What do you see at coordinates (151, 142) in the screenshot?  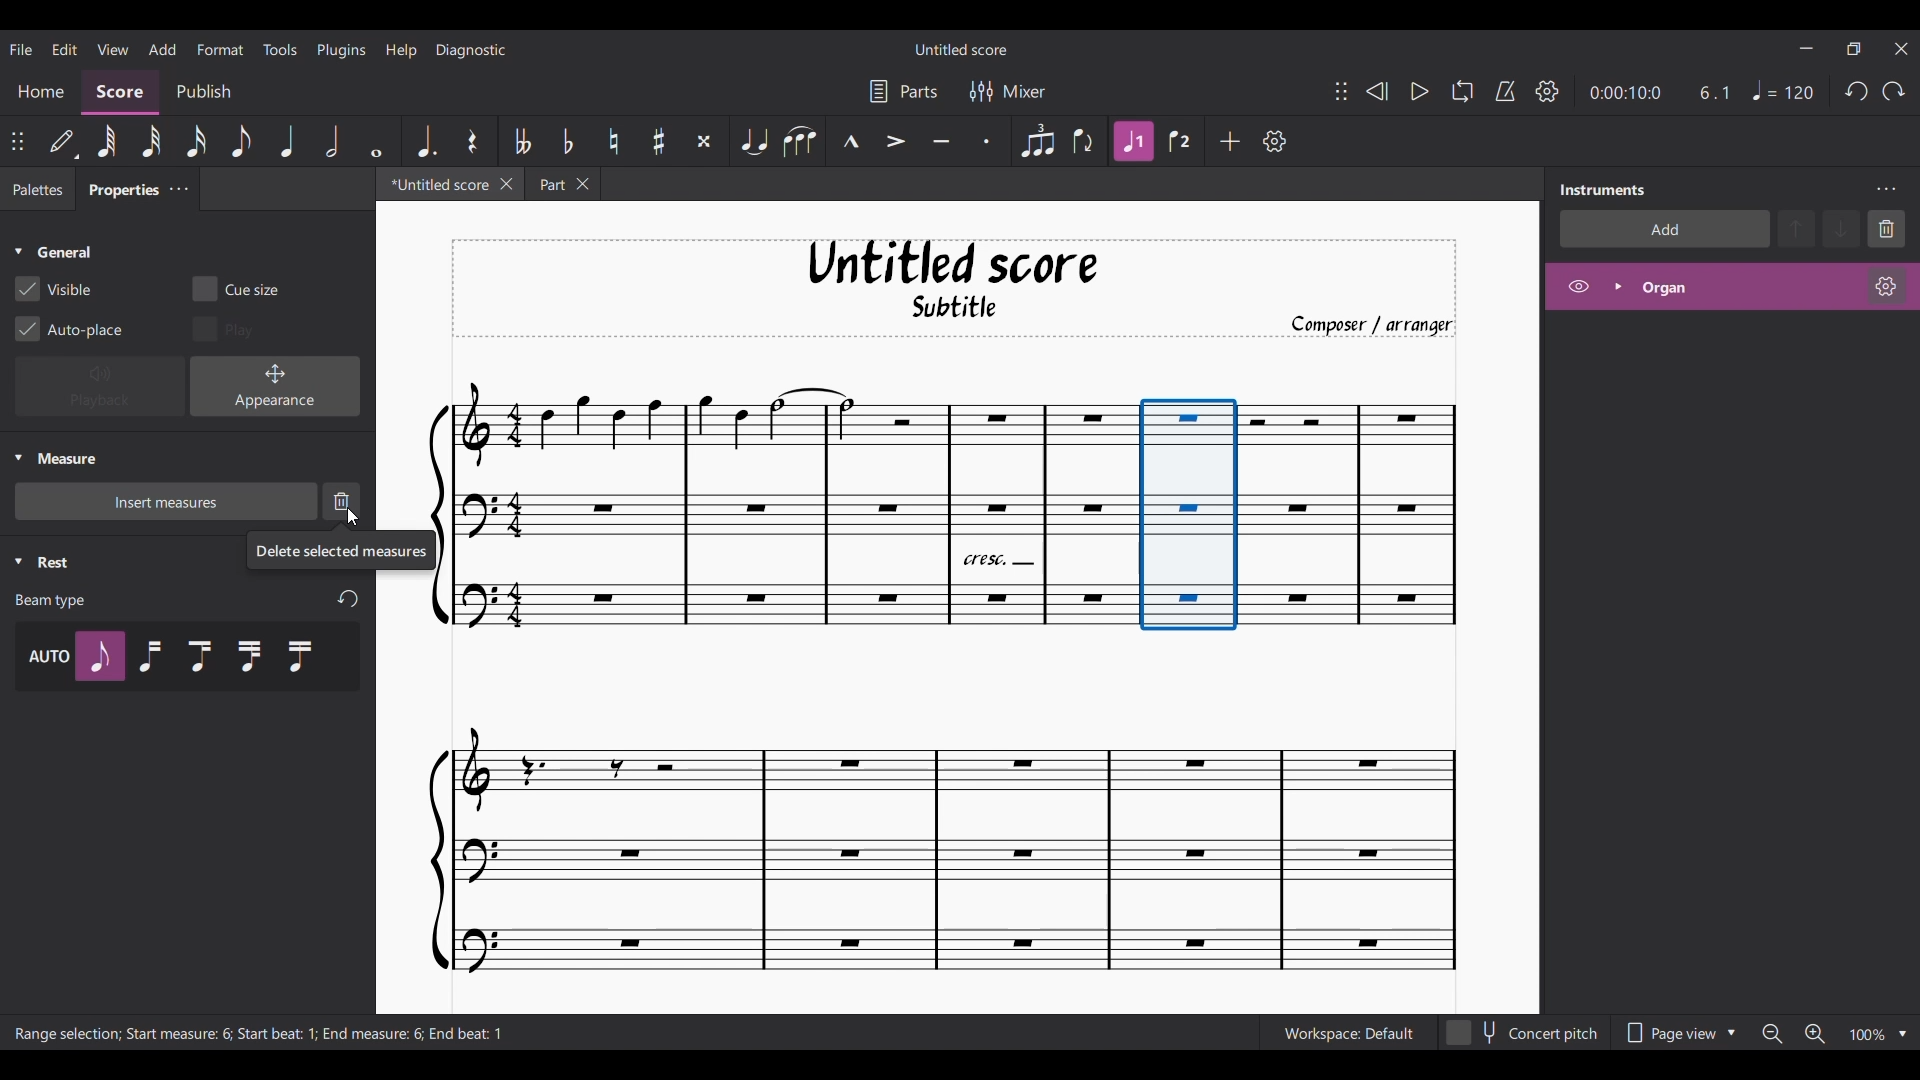 I see `32nd note` at bounding box center [151, 142].